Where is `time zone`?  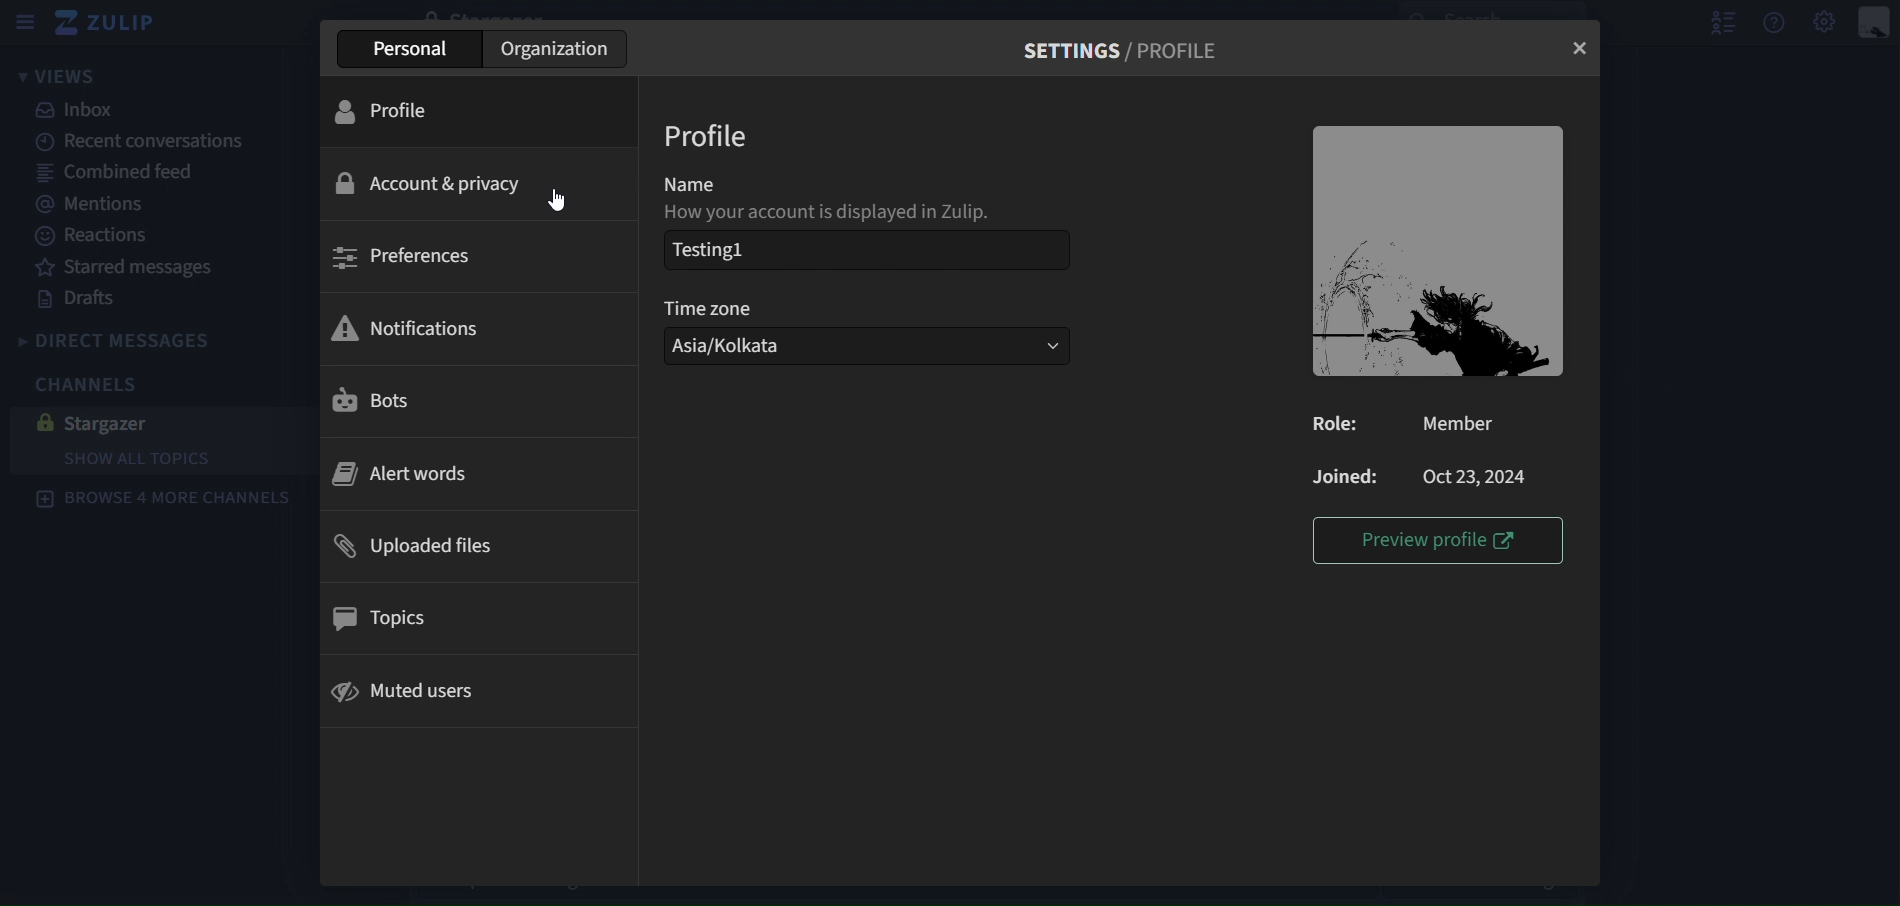
time zone is located at coordinates (716, 309).